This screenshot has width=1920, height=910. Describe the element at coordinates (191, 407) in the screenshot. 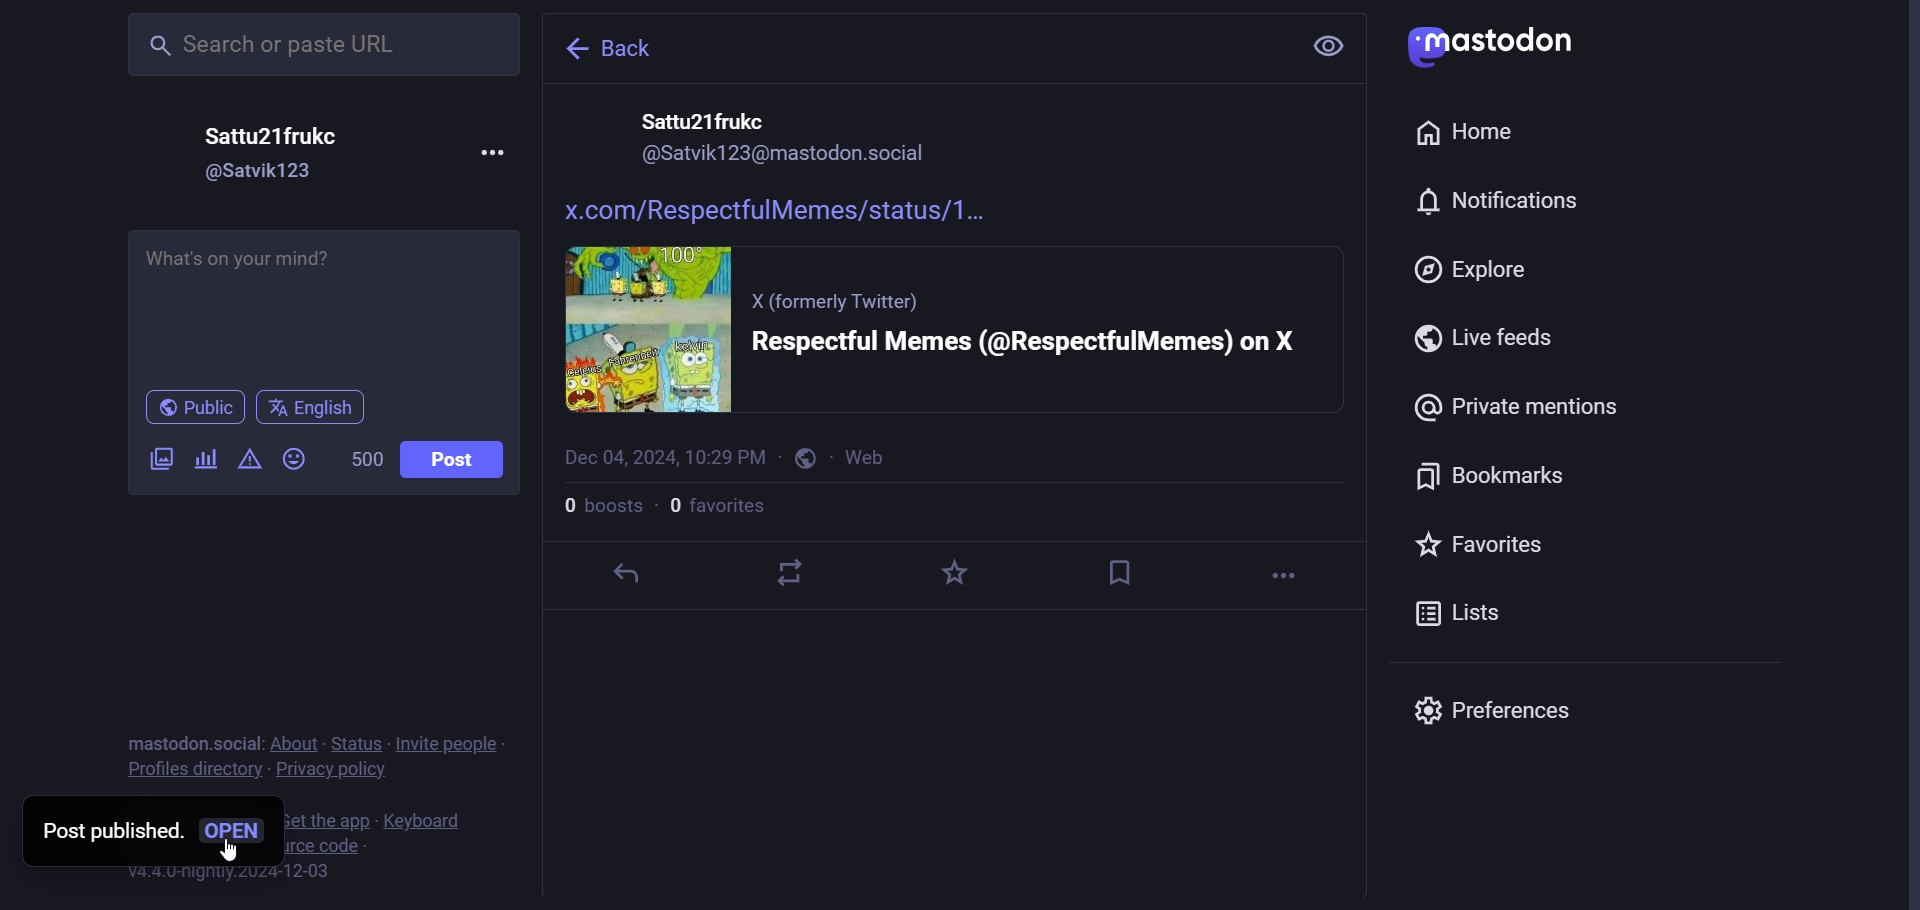

I see `public` at that location.